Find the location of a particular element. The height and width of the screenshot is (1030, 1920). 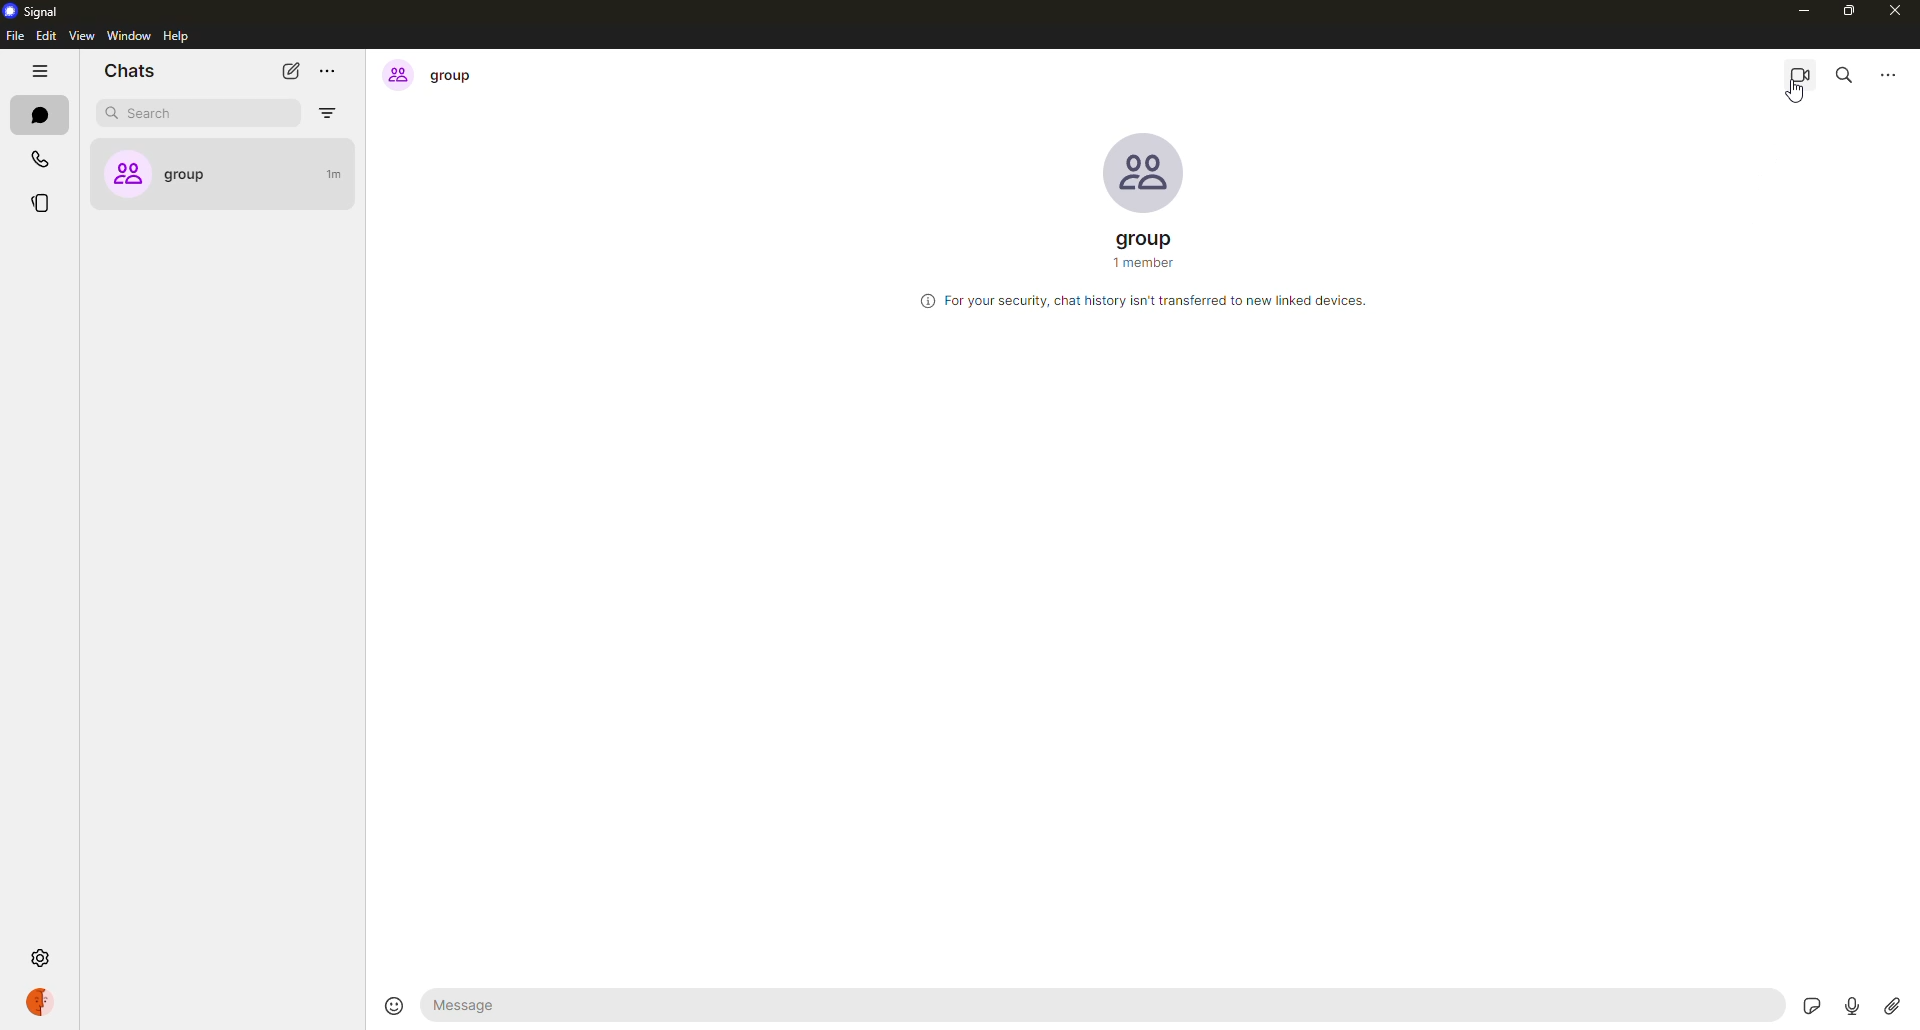

group is located at coordinates (1148, 249).